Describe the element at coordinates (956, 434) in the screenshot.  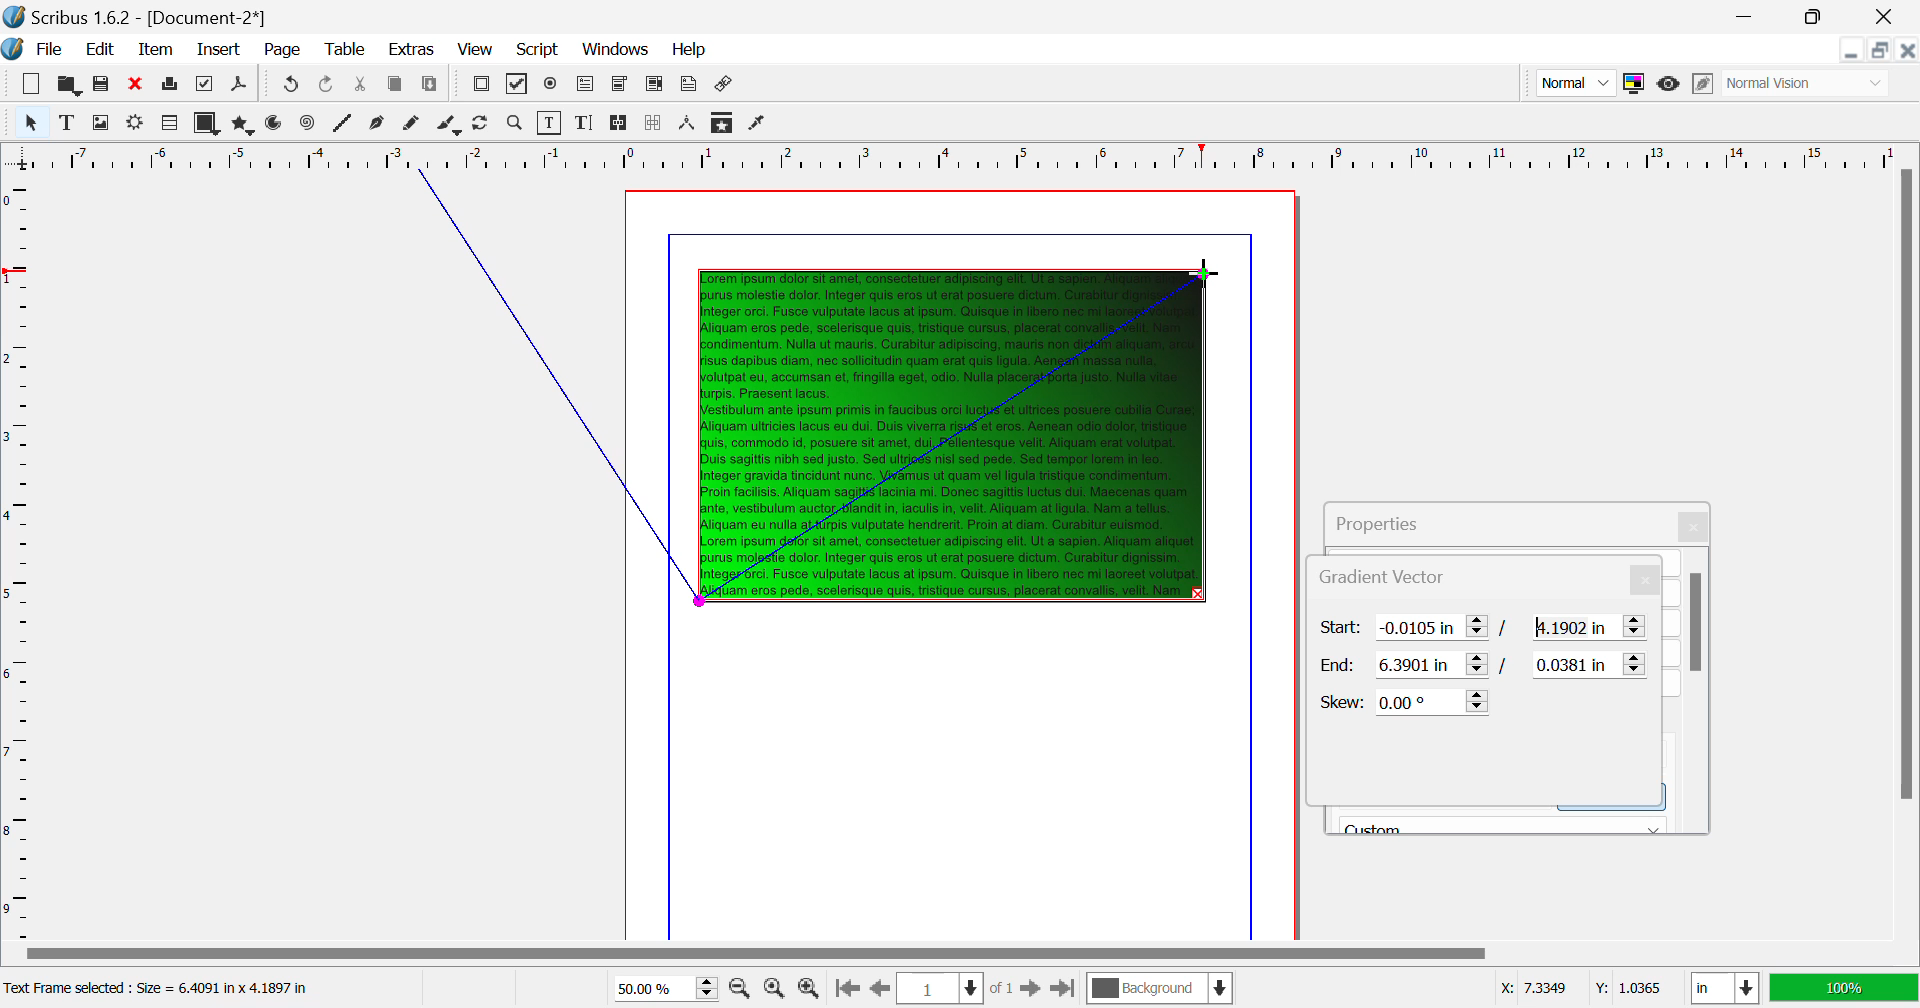
I see `Gradient Changed` at that location.